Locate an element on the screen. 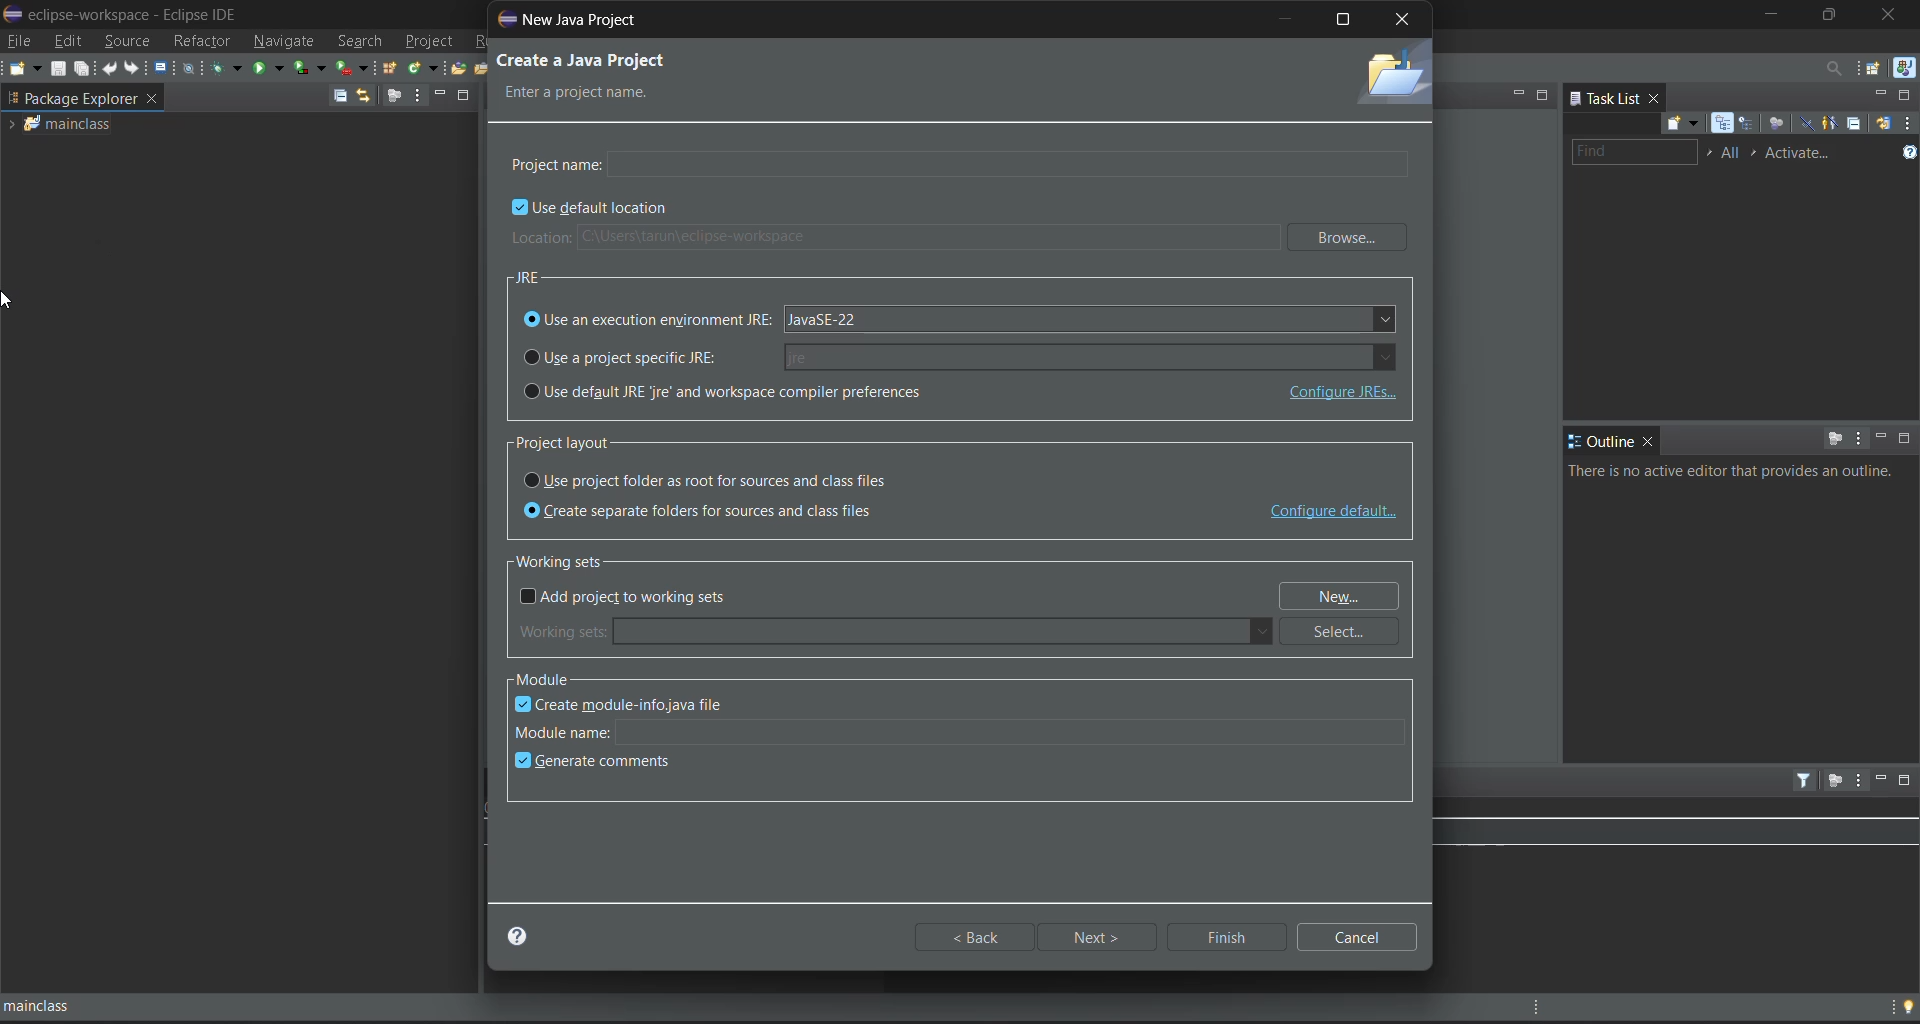 This screenshot has width=1920, height=1024. next is located at coordinates (1101, 937).